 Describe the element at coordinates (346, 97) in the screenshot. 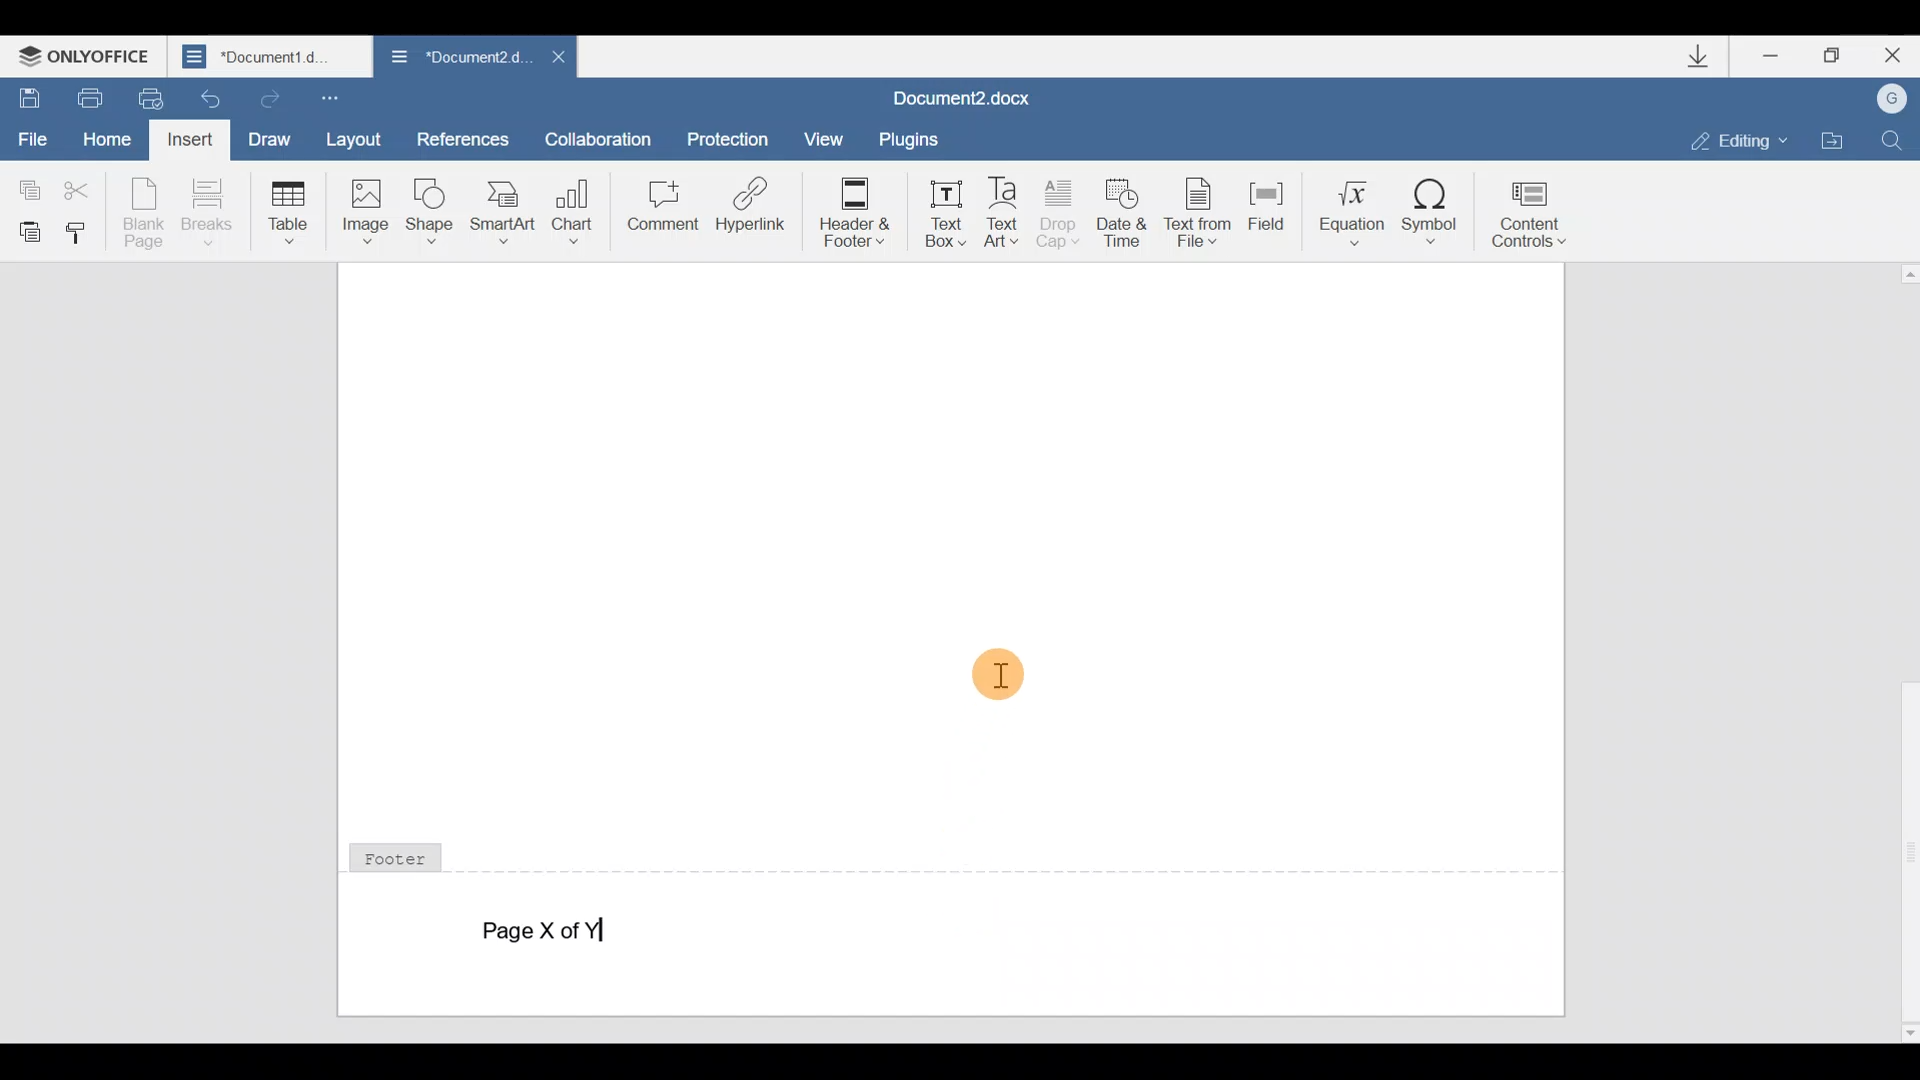

I see `Customize quick access toolbar` at that location.